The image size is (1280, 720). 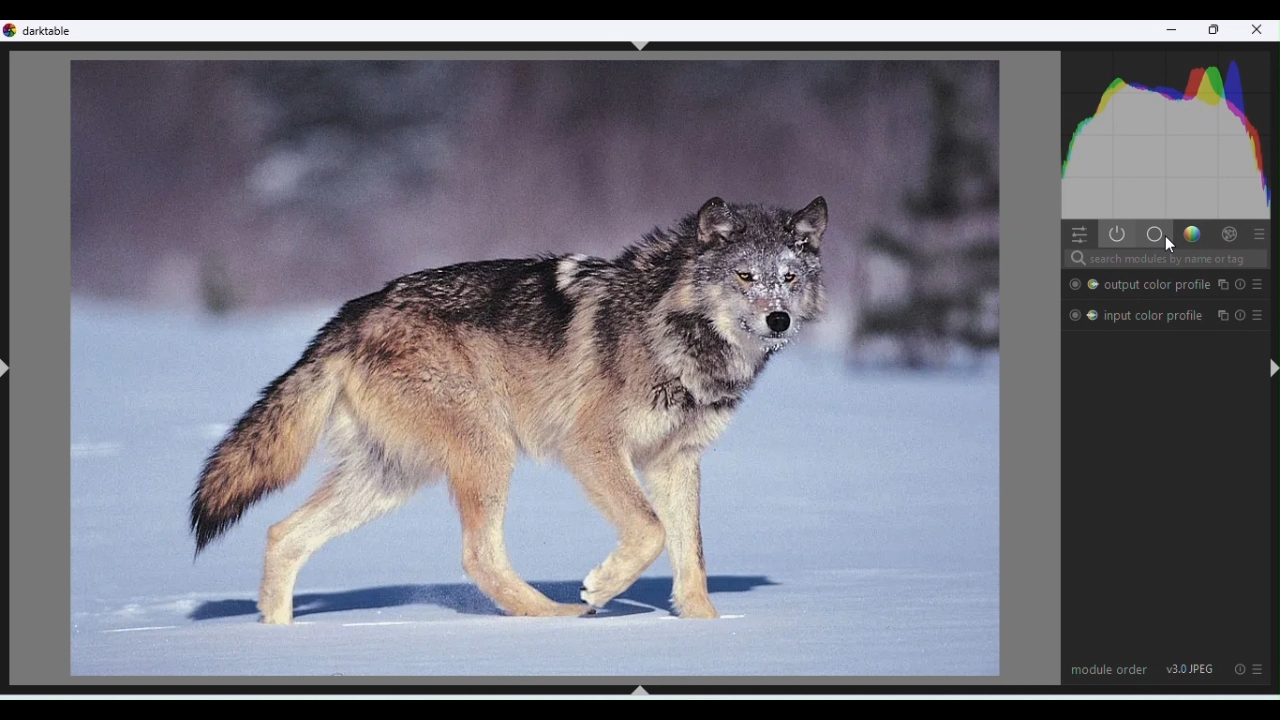 I want to click on ctrl+shift+t, so click(x=641, y=46).